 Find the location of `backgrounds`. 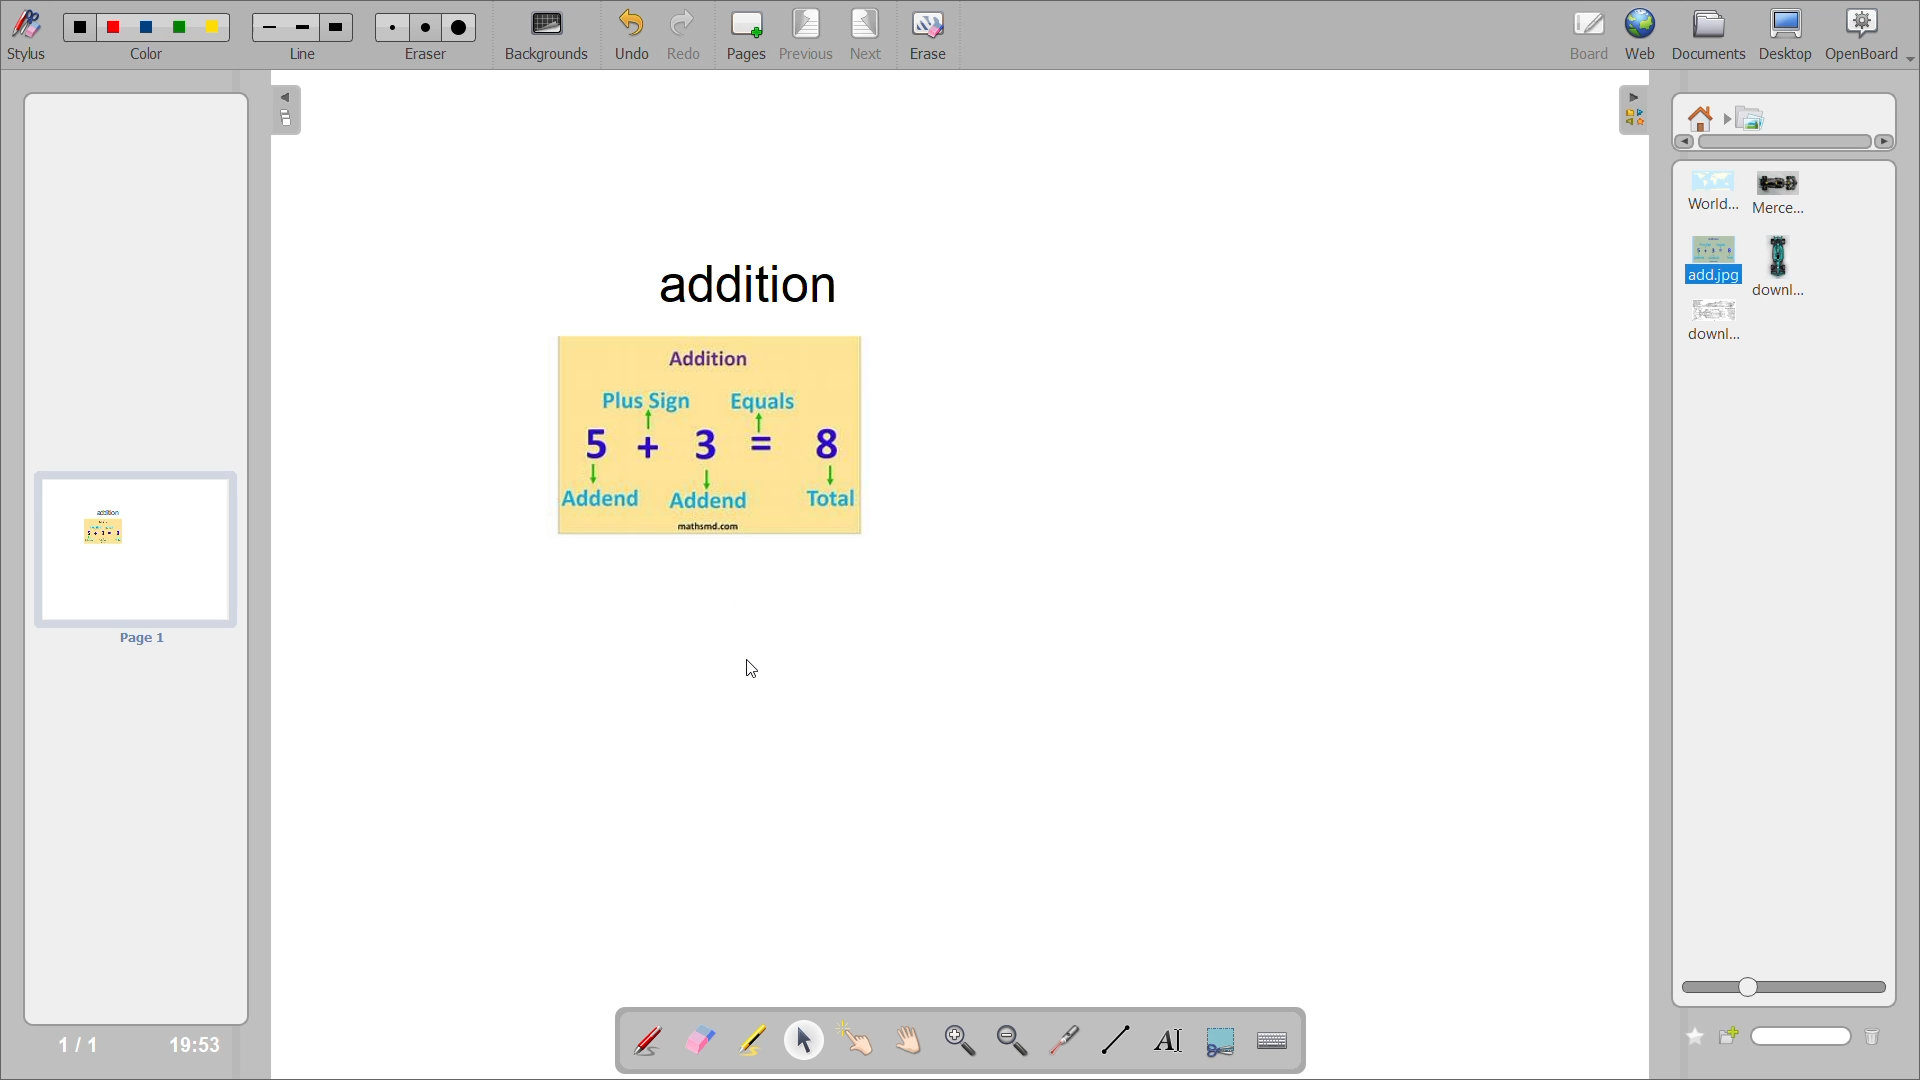

backgrounds is located at coordinates (555, 35).